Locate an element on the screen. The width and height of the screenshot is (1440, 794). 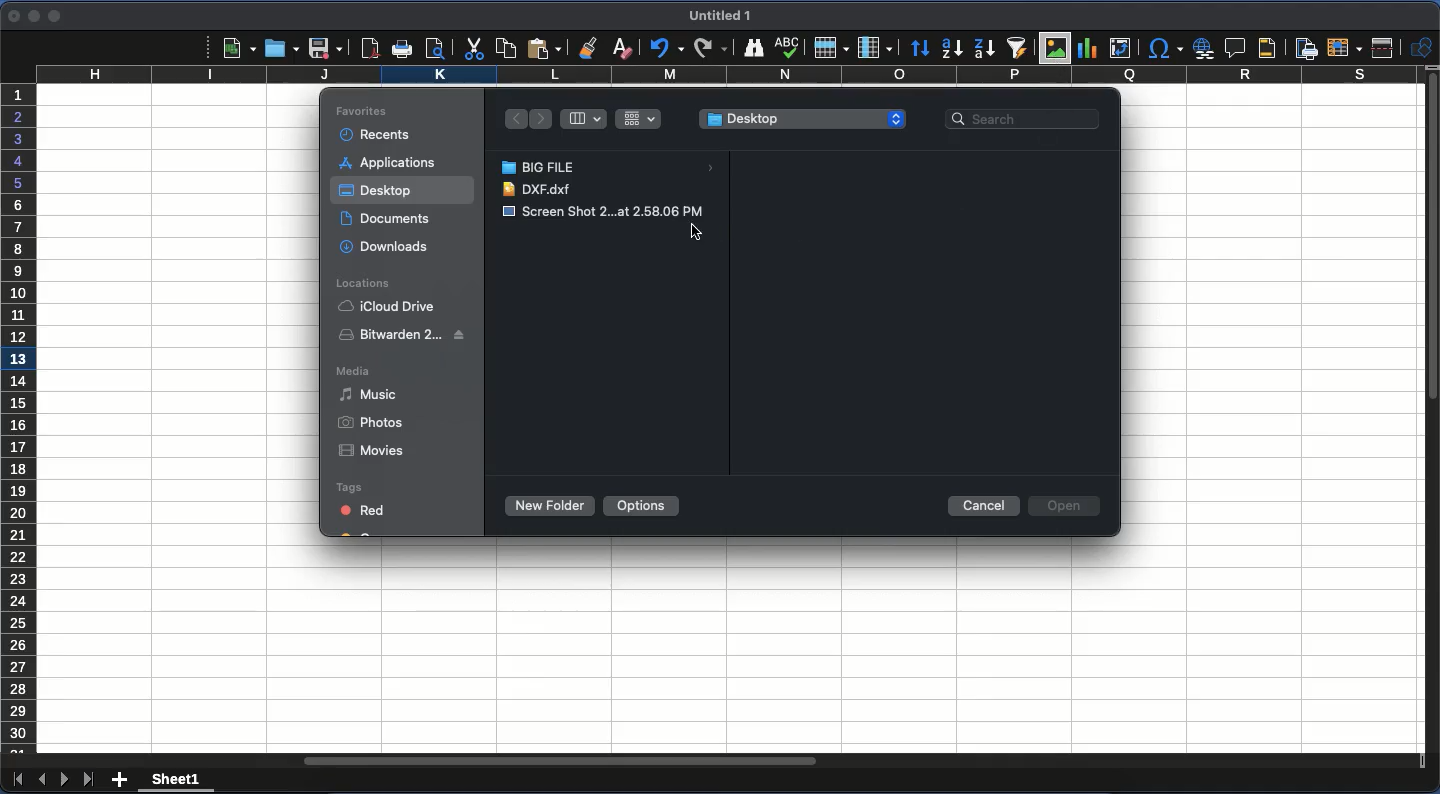
special character is located at coordinates (1165, 48).